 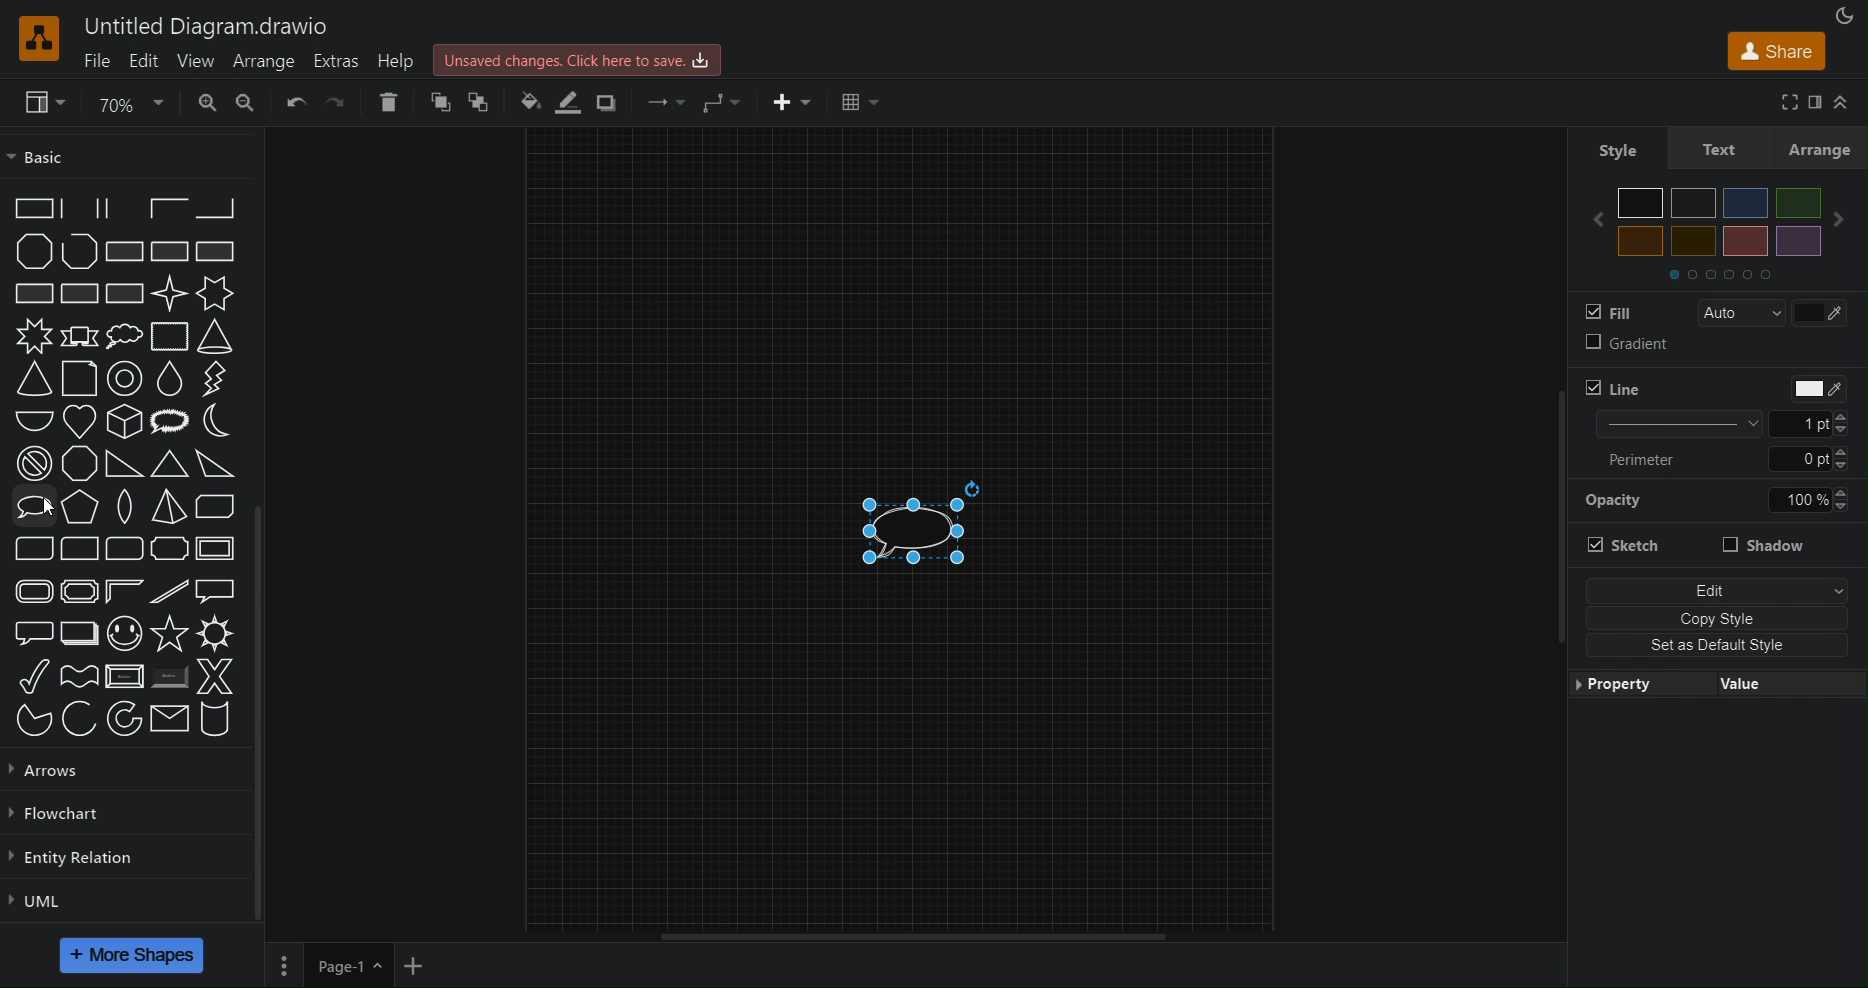 What do you see at coordinates (168, 209) in the screenshot?
I see `Partial Rectangle` at bounding box center [168, 209].